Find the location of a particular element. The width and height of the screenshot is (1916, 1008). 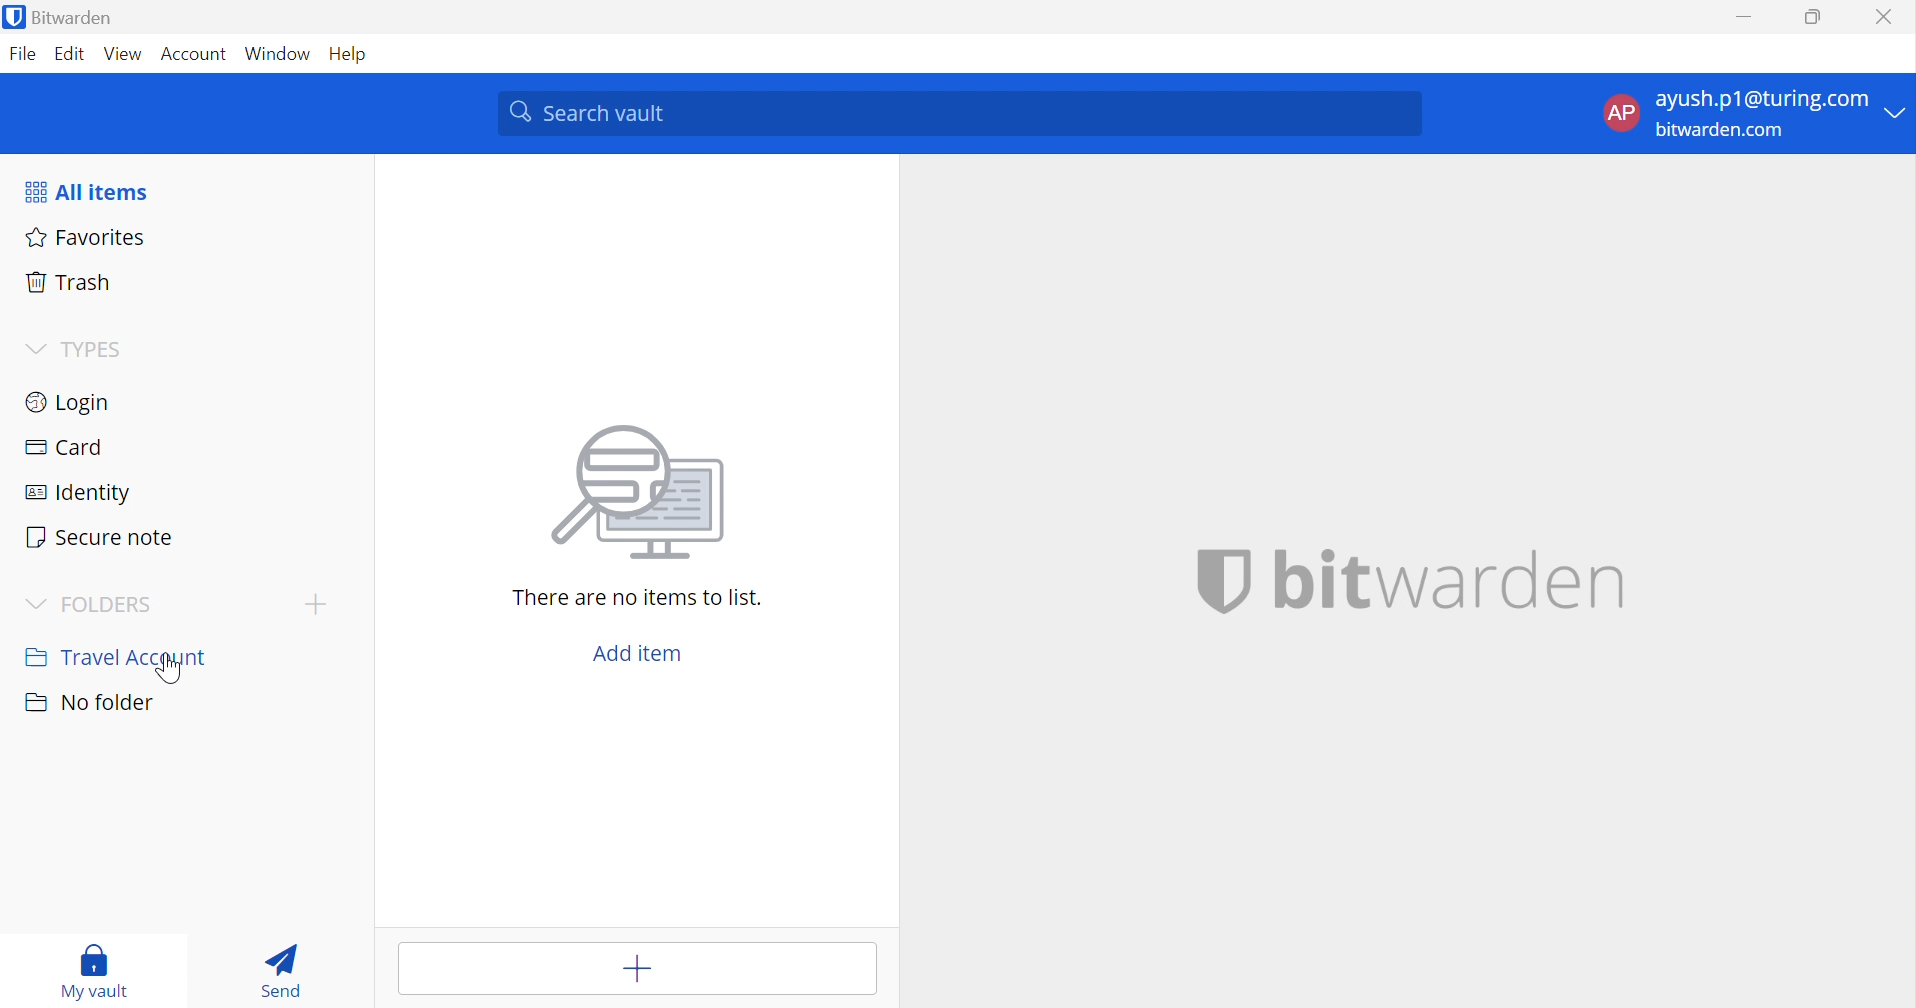

bitwarden logo is located at coordinates (1210, 579).